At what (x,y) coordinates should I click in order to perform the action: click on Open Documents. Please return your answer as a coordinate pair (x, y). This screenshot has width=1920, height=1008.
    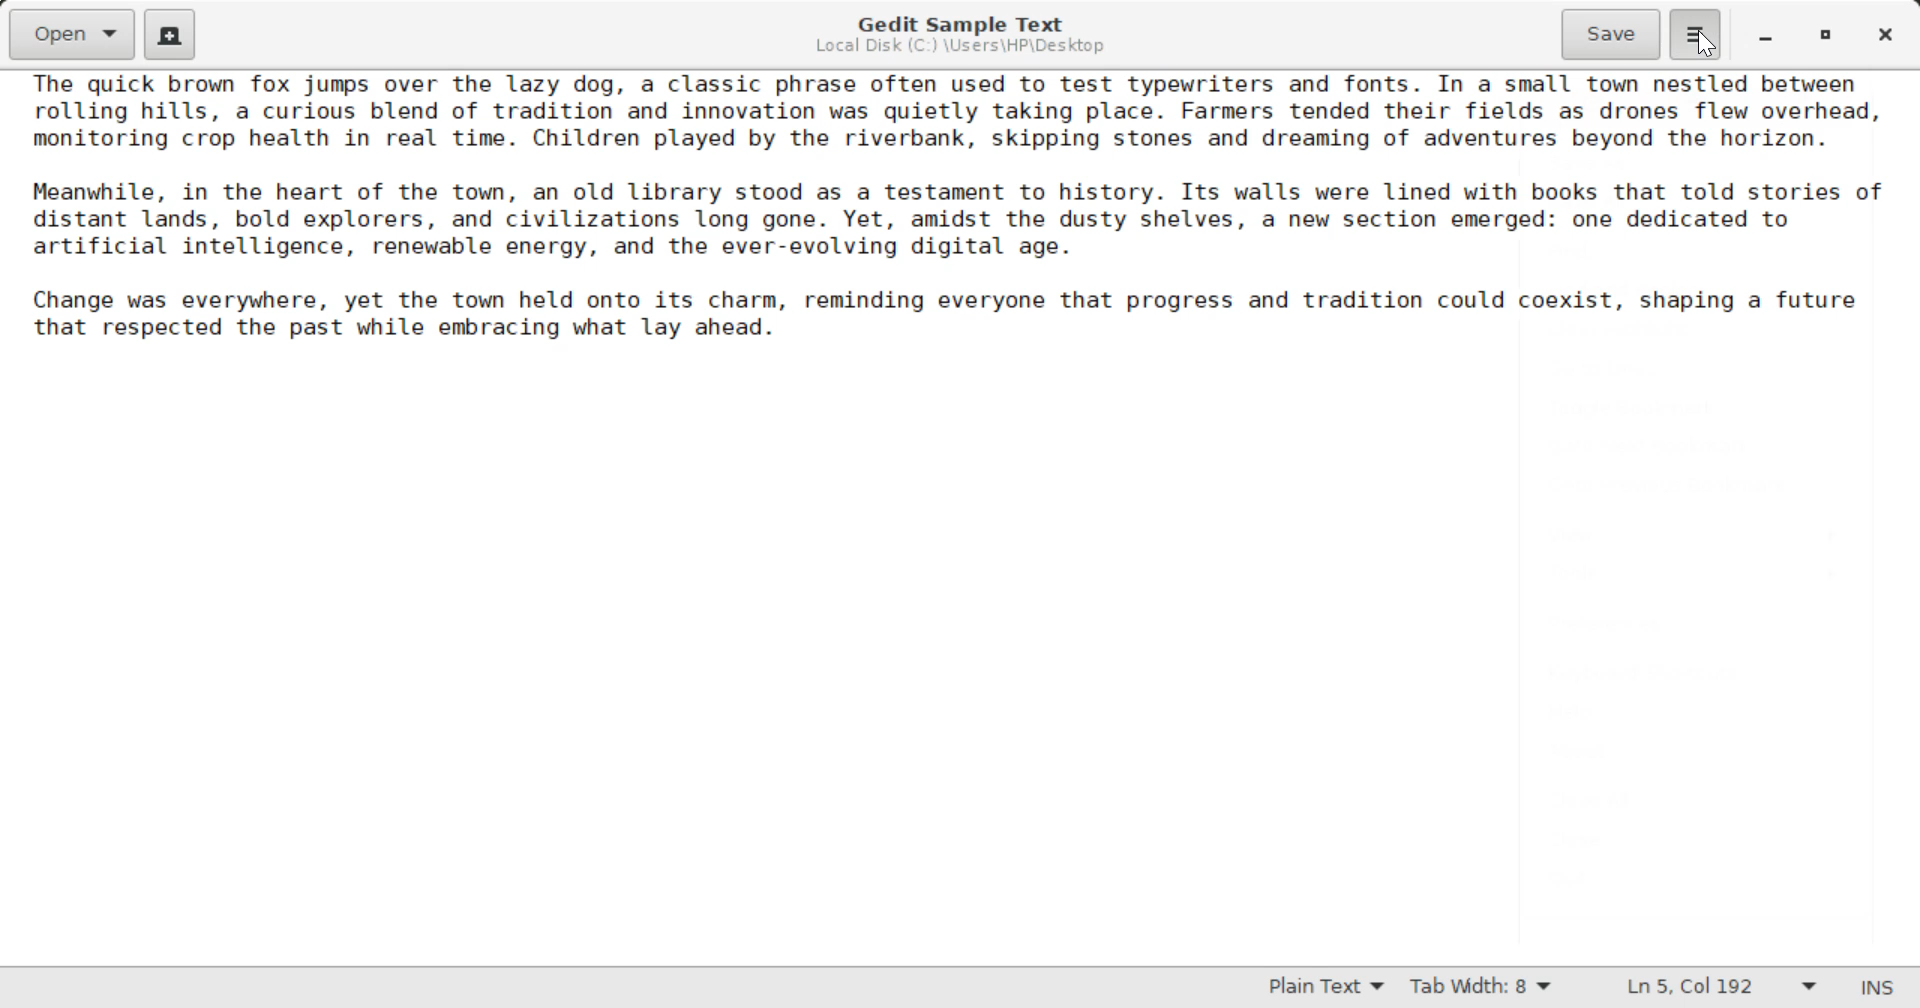
    Looking at the image, I should click on (74, 34).